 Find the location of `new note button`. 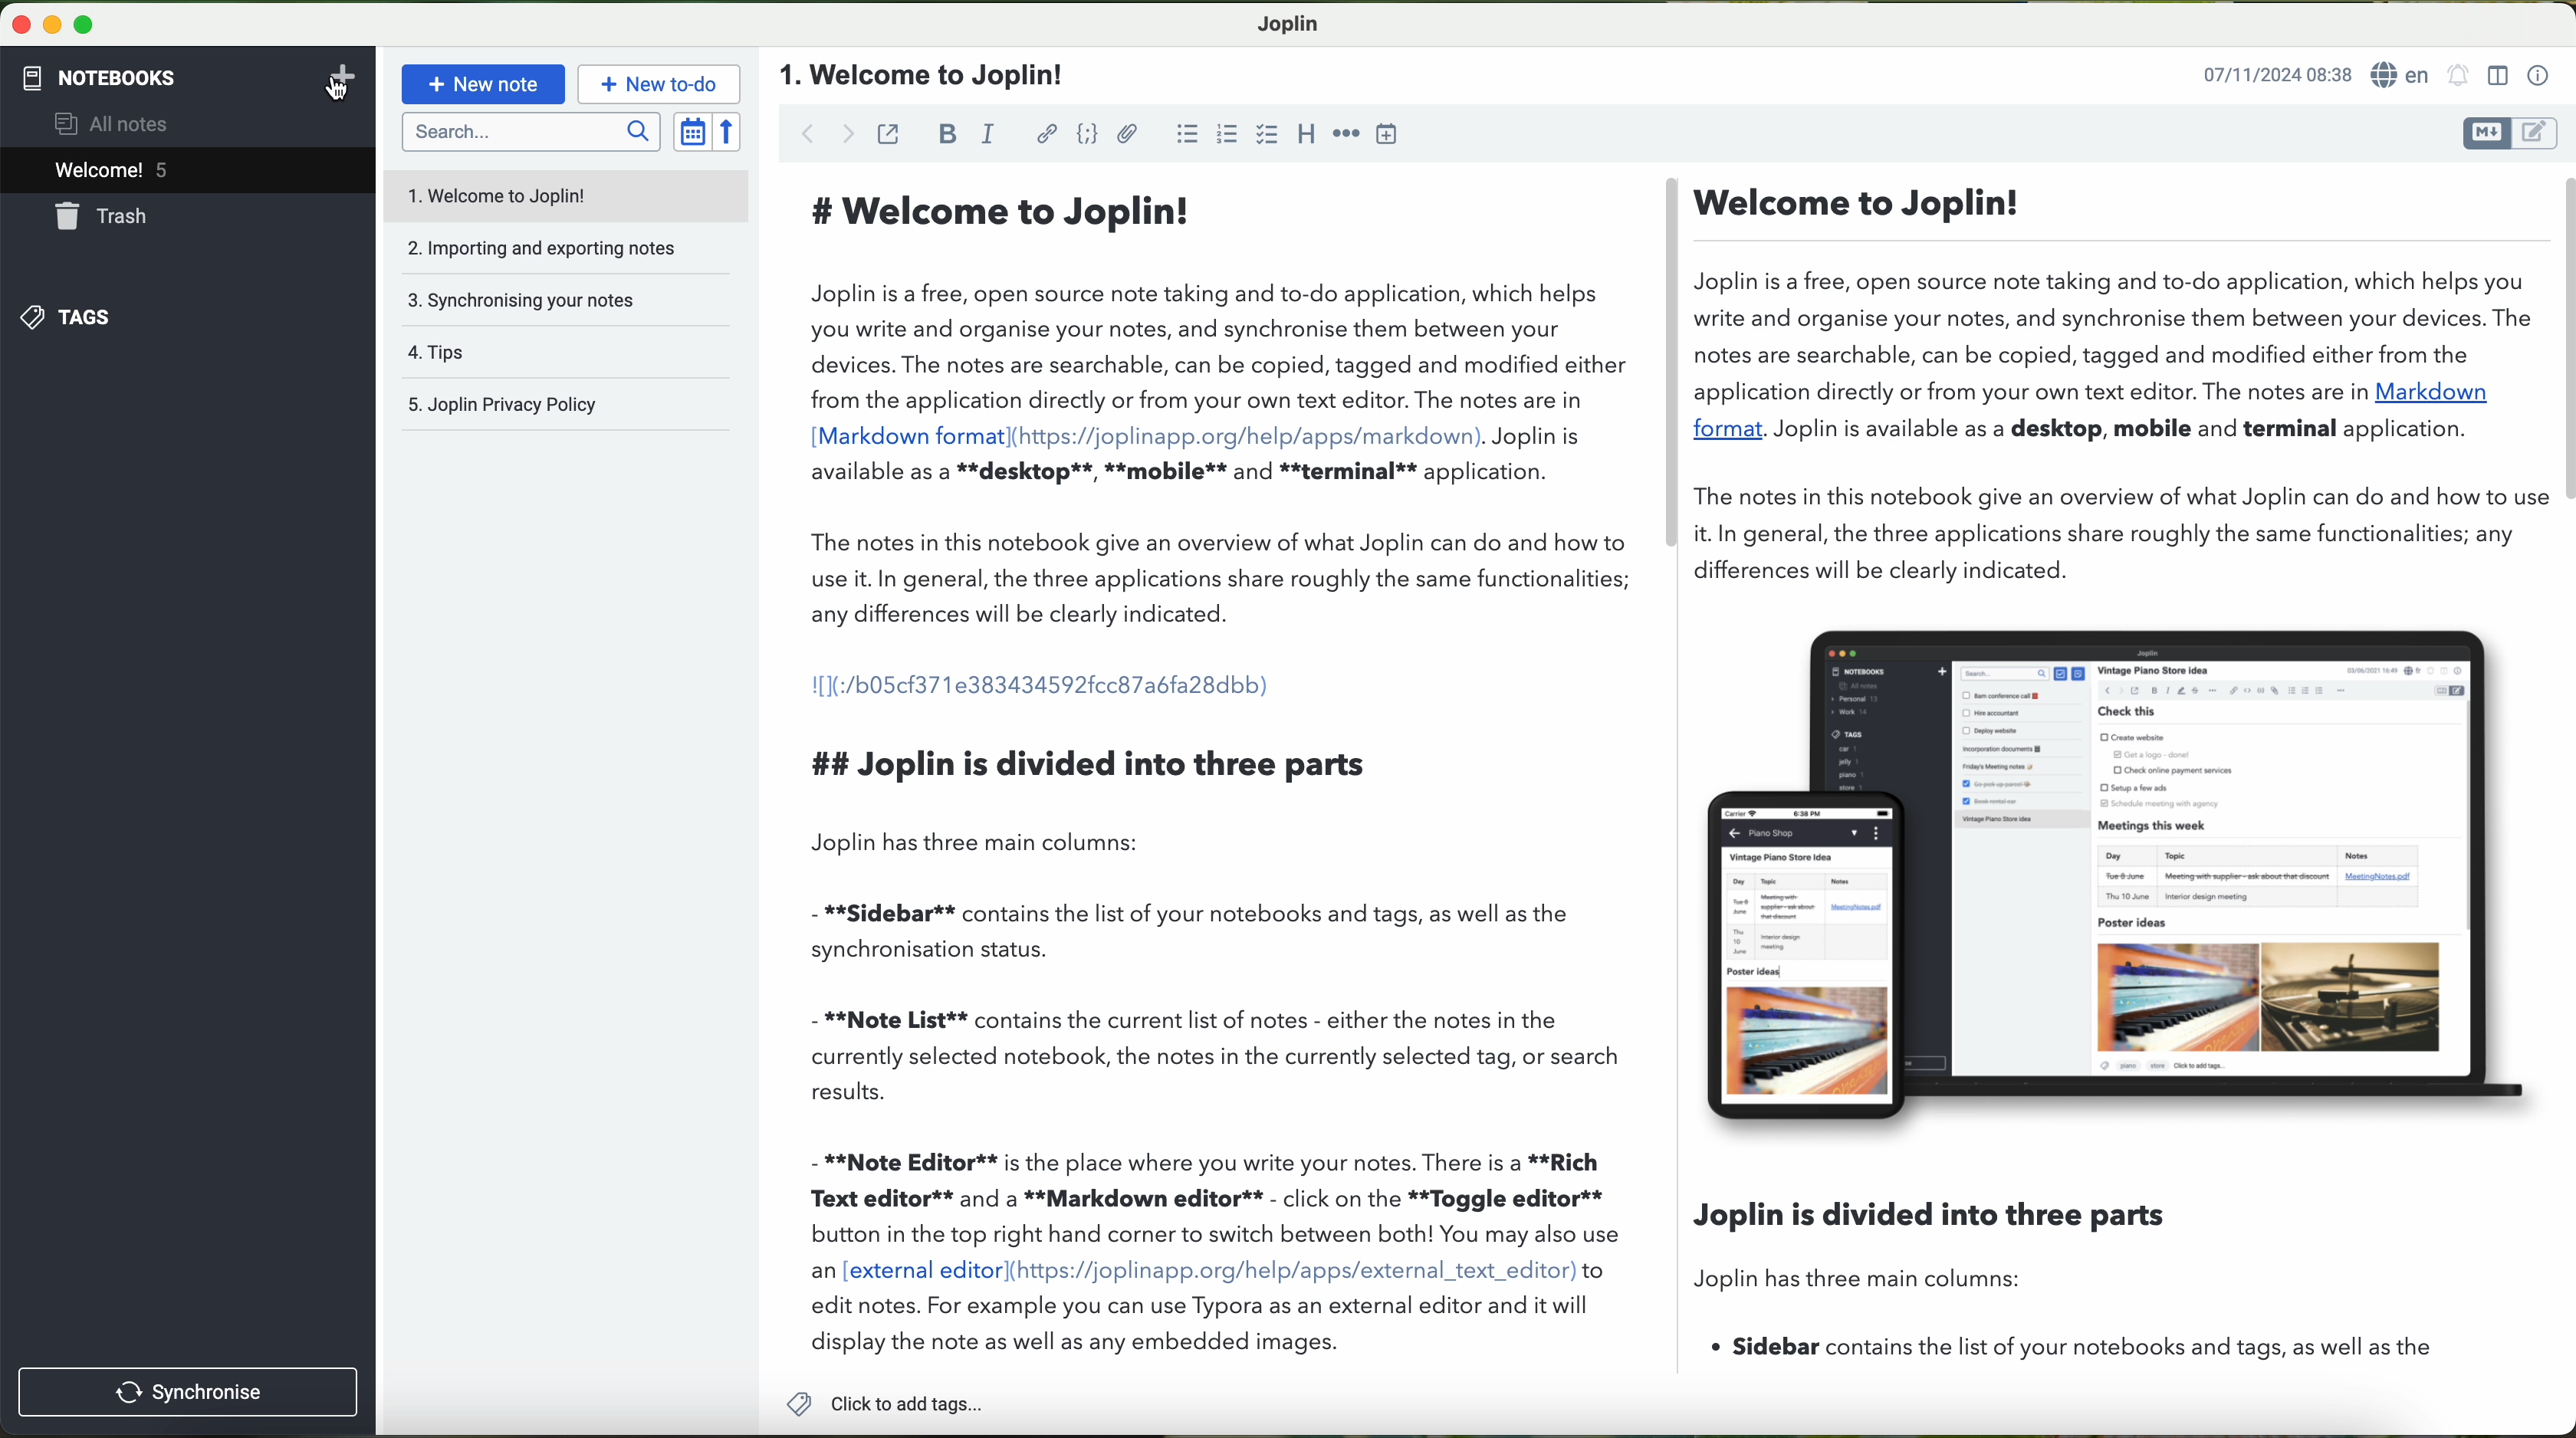

new note button is located at coordinates (483, 84).